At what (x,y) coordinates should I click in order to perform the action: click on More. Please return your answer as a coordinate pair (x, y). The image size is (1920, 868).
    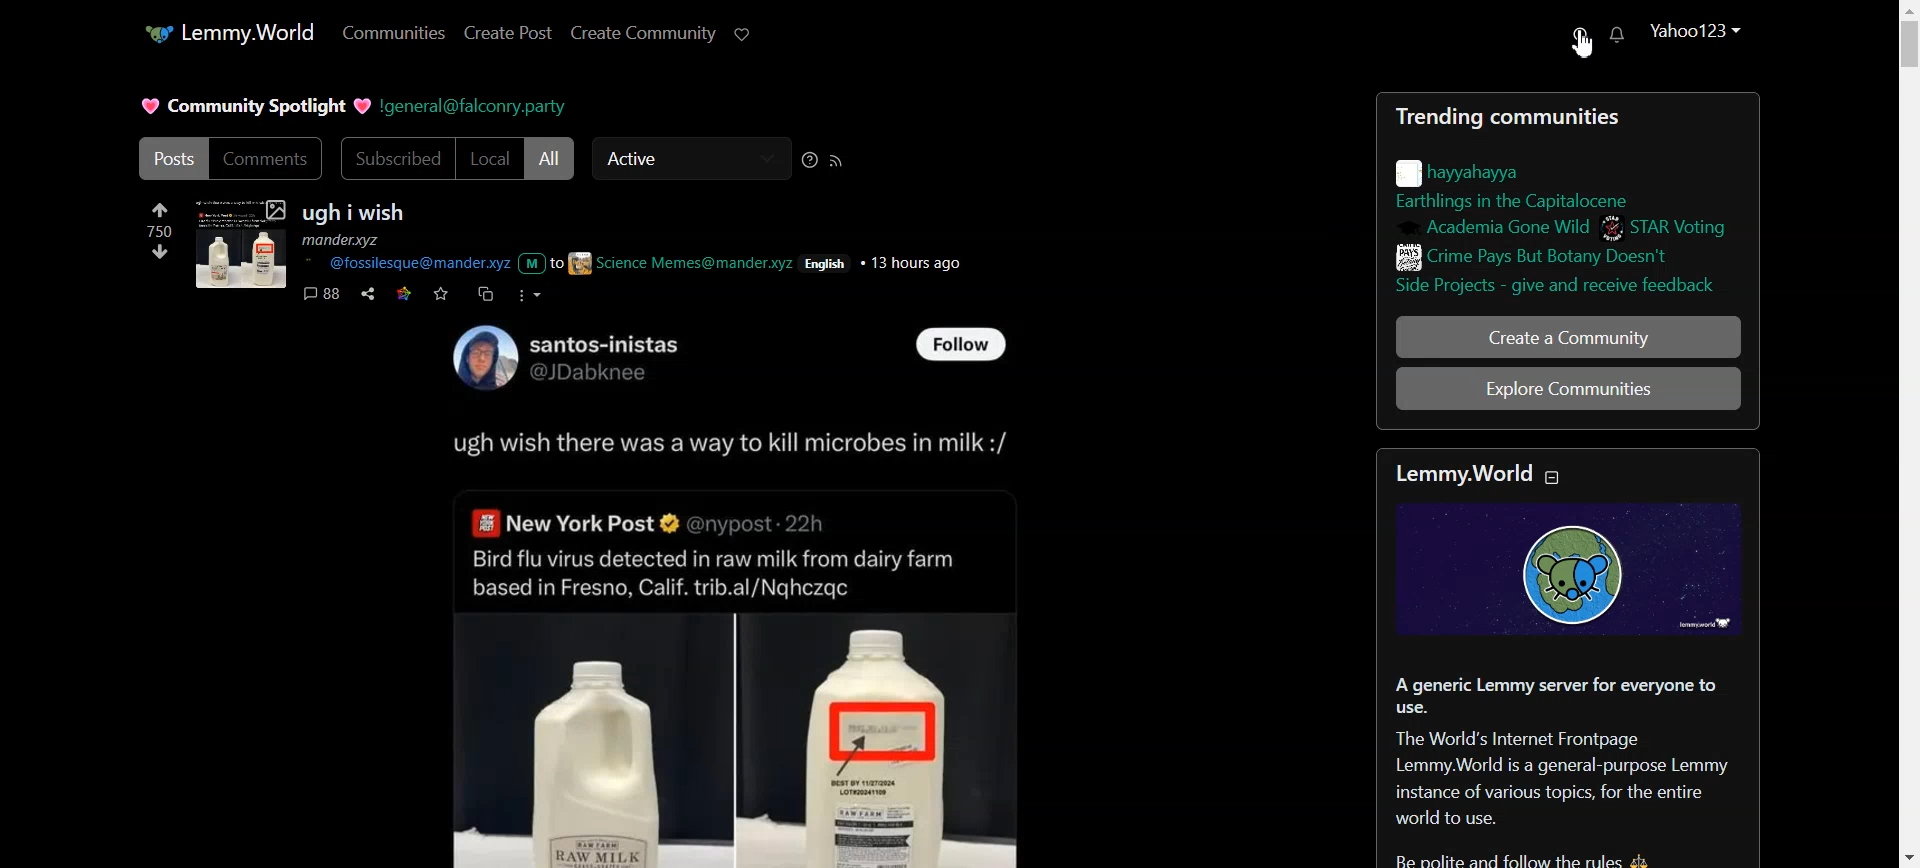
    Looking at the image, I should click on (528, 295).